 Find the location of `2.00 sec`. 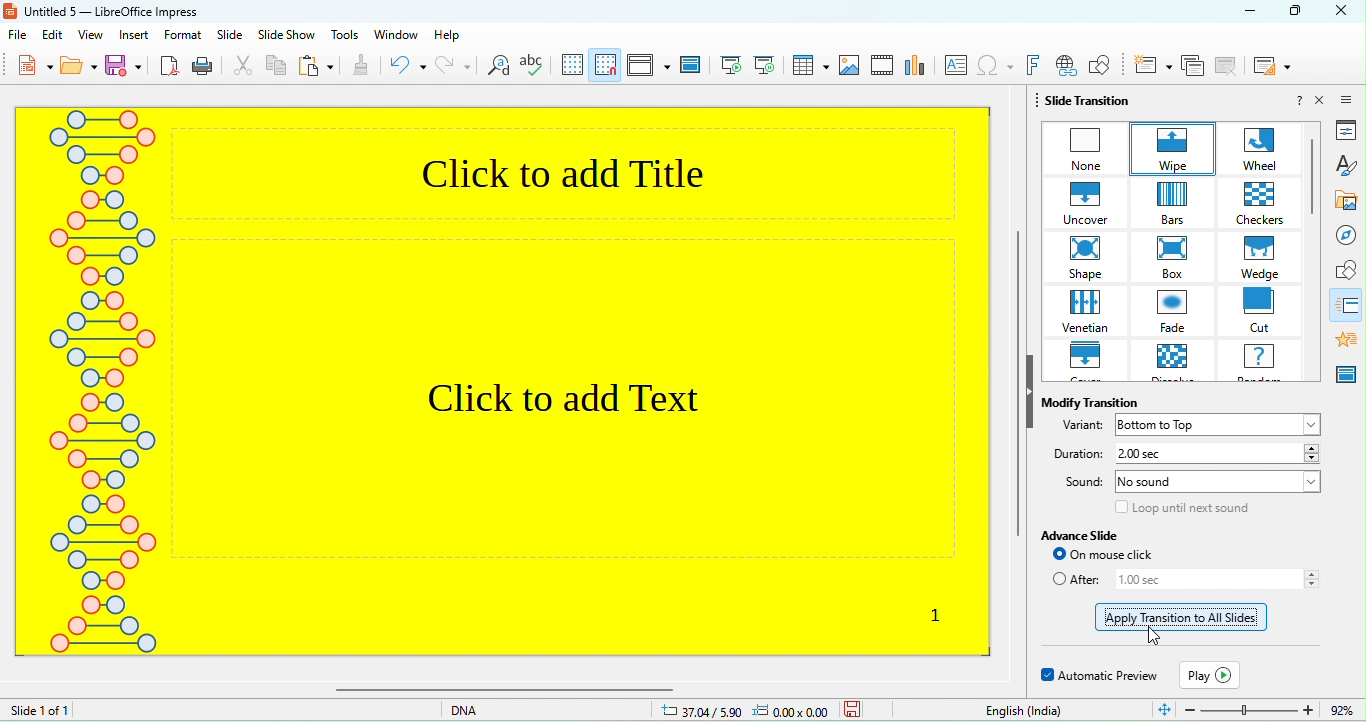

2.00 sec is located at coordinates (1215, 454).